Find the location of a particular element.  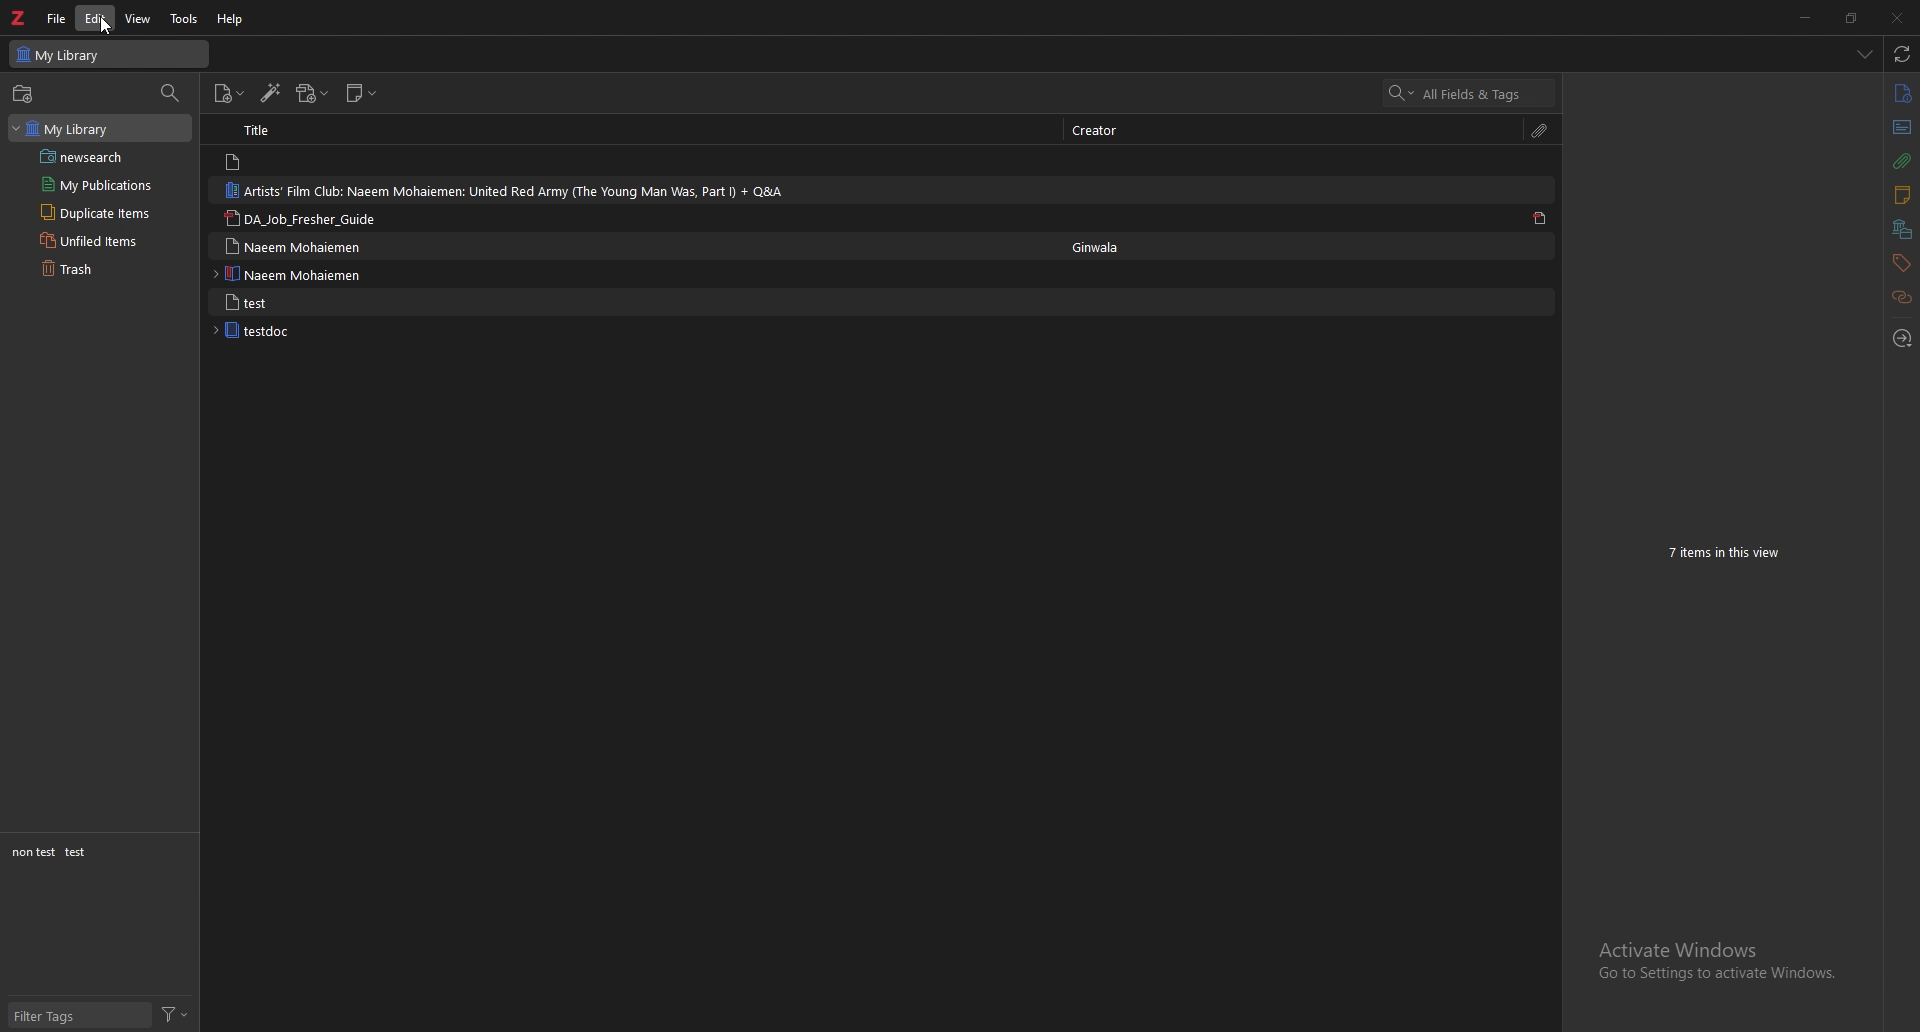

cursor is located at coordinates (97, 27).